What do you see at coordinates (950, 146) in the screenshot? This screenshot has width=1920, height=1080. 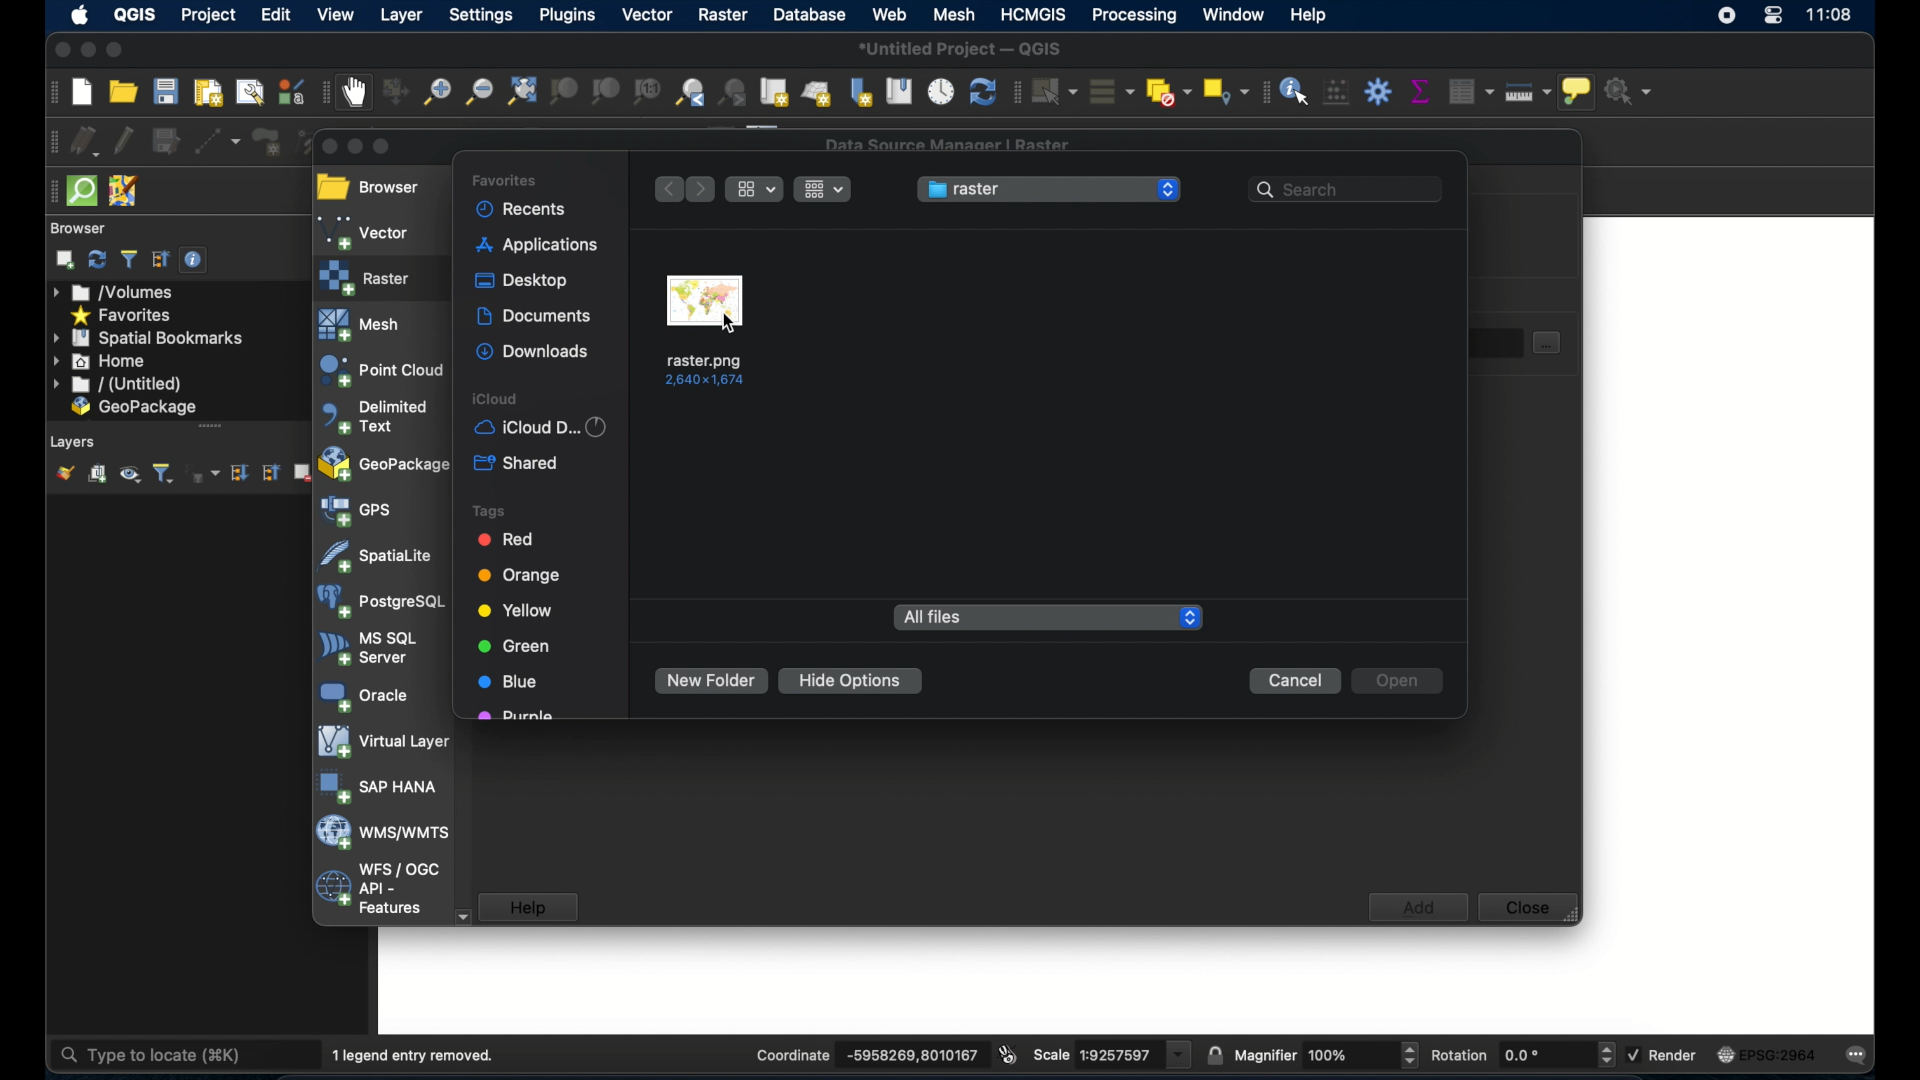 I see `data source manager raster` at bounding box center [950, 146].